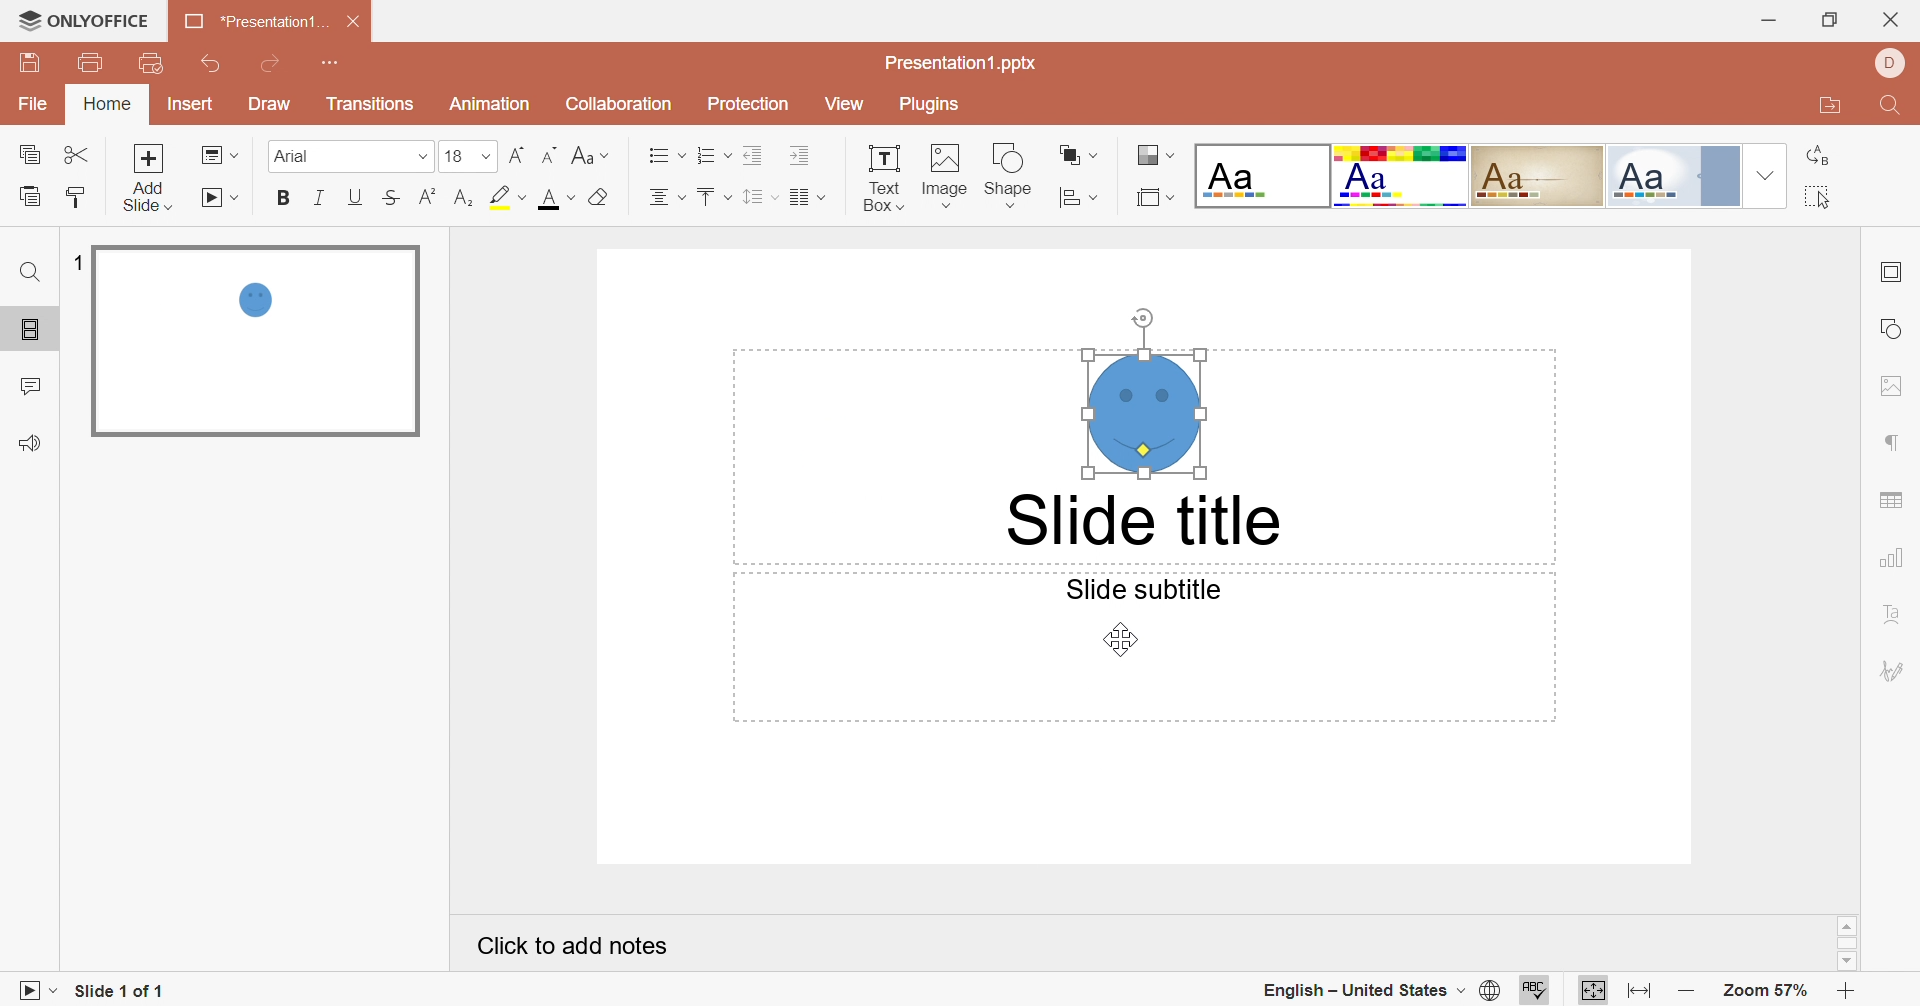 The height and width of the screenshot is (1006, 1920). Describe the element at coordinates (1537, 989) in the screenshot. I see `Spell Checking` at that location.